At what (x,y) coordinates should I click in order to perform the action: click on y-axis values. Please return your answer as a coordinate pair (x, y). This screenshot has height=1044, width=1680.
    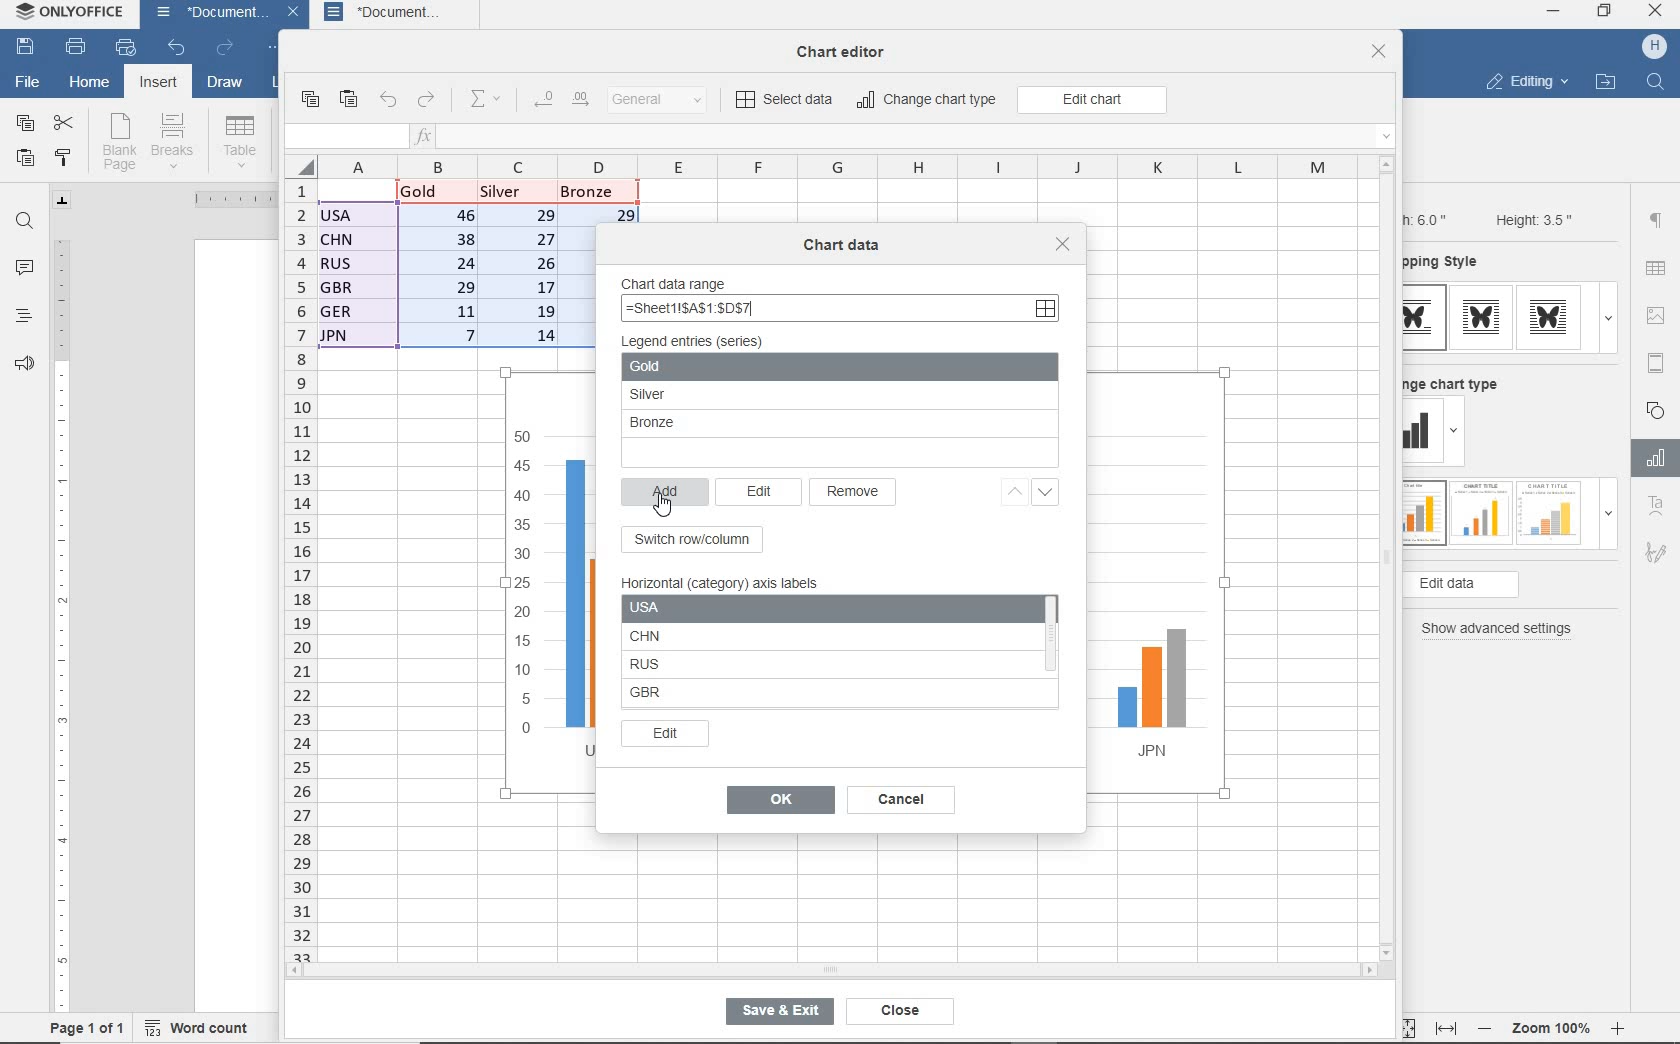
    Looking at the image, I should click on (522, 588).